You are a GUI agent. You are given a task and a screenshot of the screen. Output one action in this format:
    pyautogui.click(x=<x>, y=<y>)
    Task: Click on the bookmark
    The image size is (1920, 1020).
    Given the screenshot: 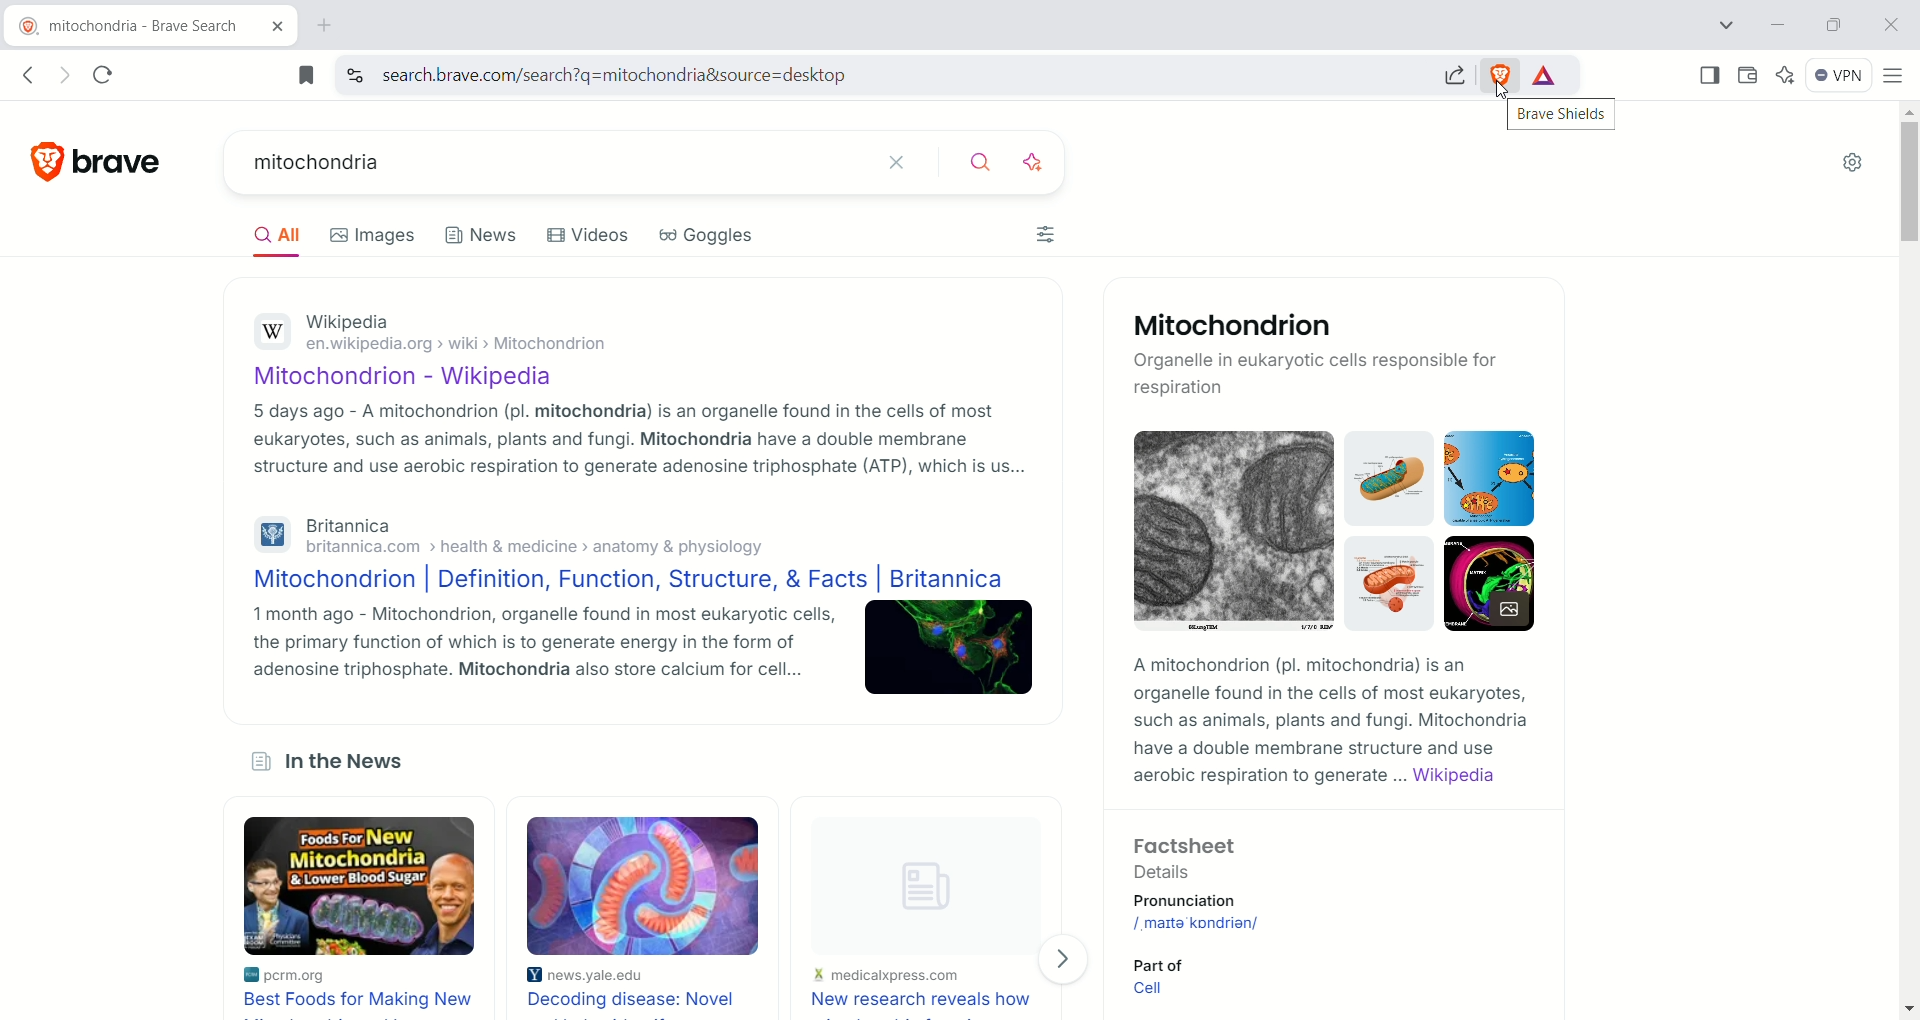 What is the action you would take?
    pyautogui.click(x=305, y=74)
    